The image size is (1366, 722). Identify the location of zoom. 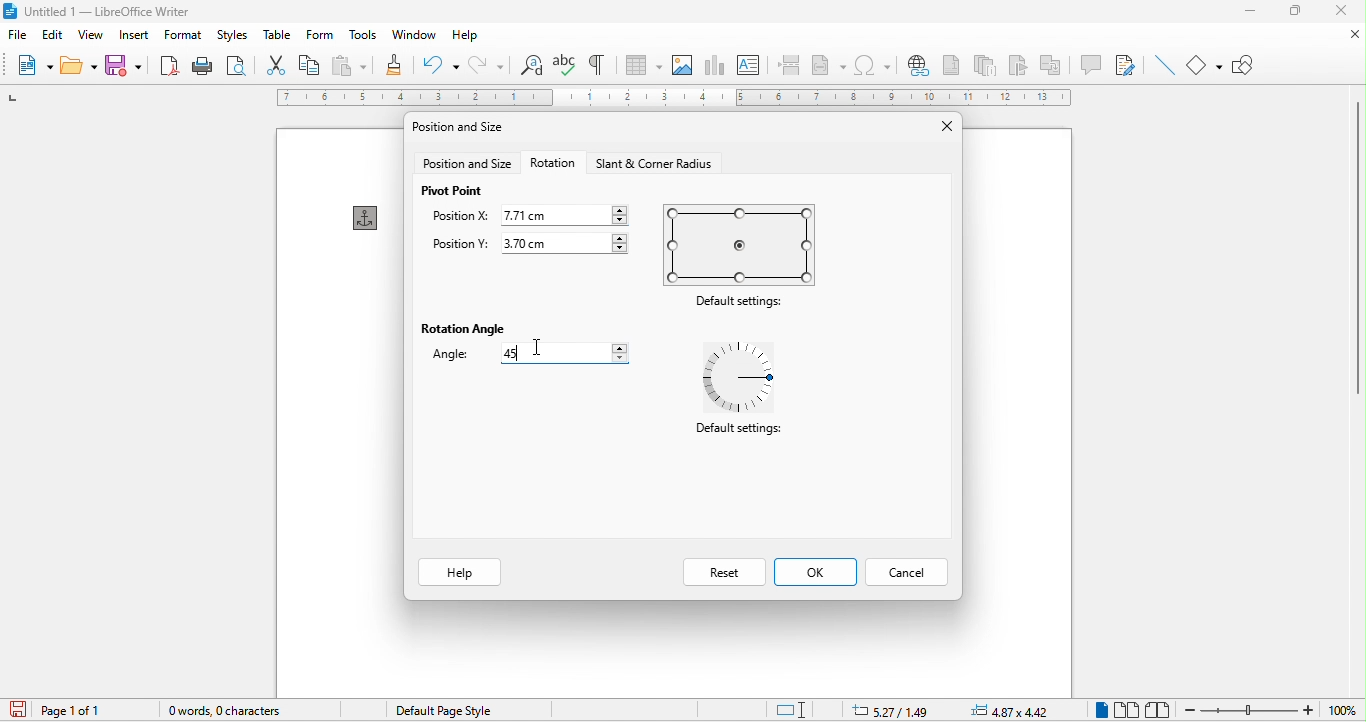
(1272, 709).